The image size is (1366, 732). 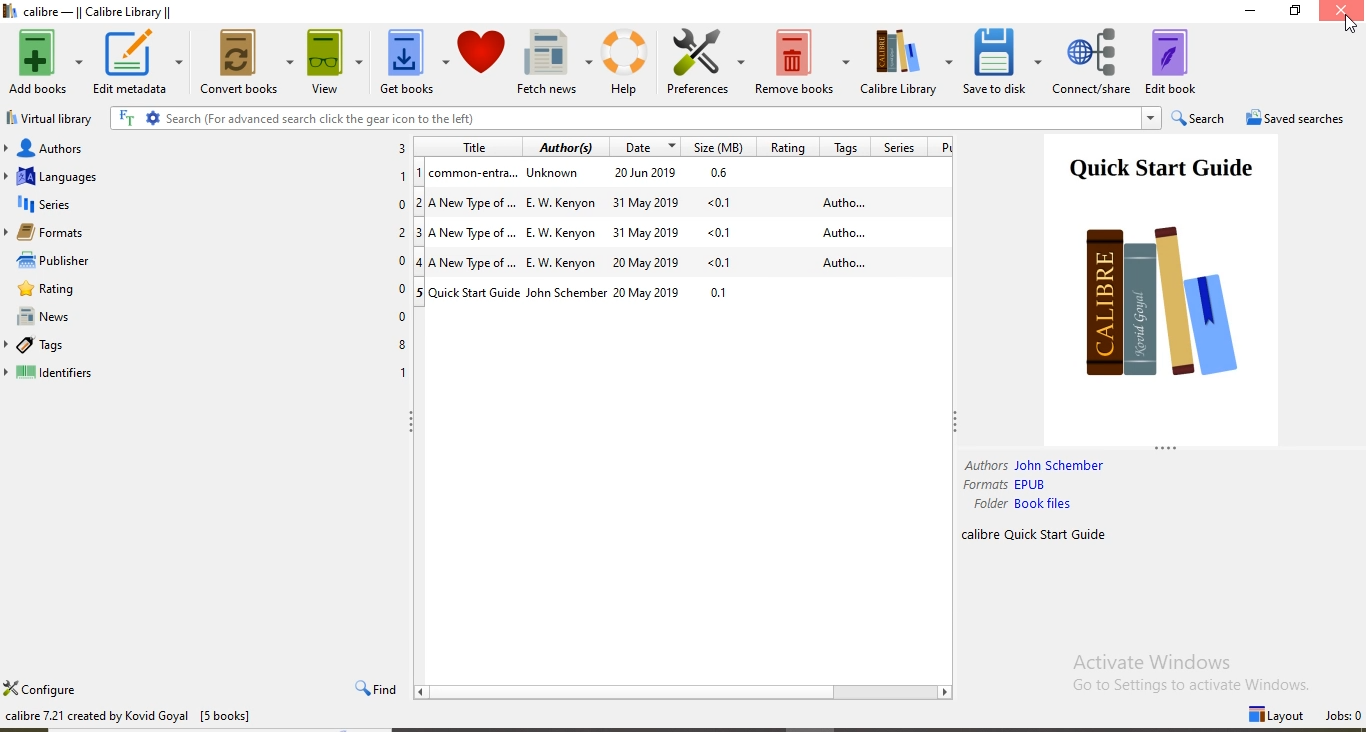 What do you see at coordinates (418, 200) in the screenshot?
I see `2` at bounding box center [418, 200].